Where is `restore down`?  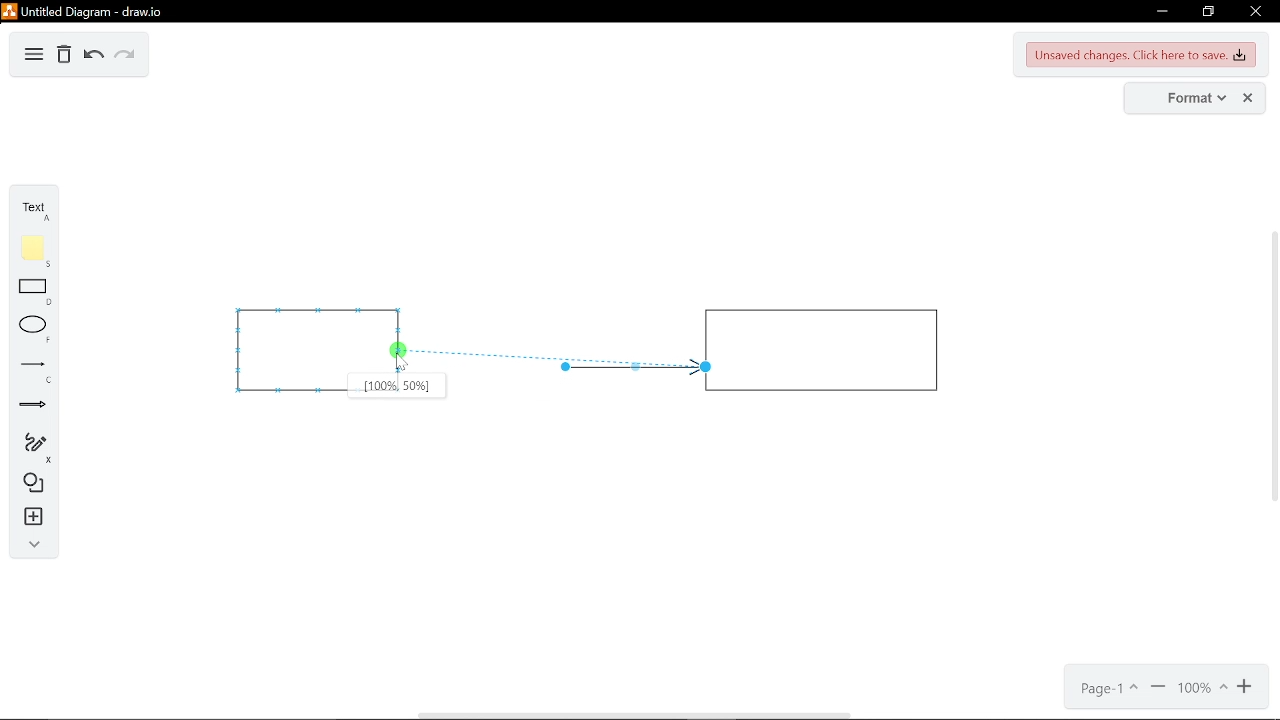 restore down is located at coordinates (1209, 12).